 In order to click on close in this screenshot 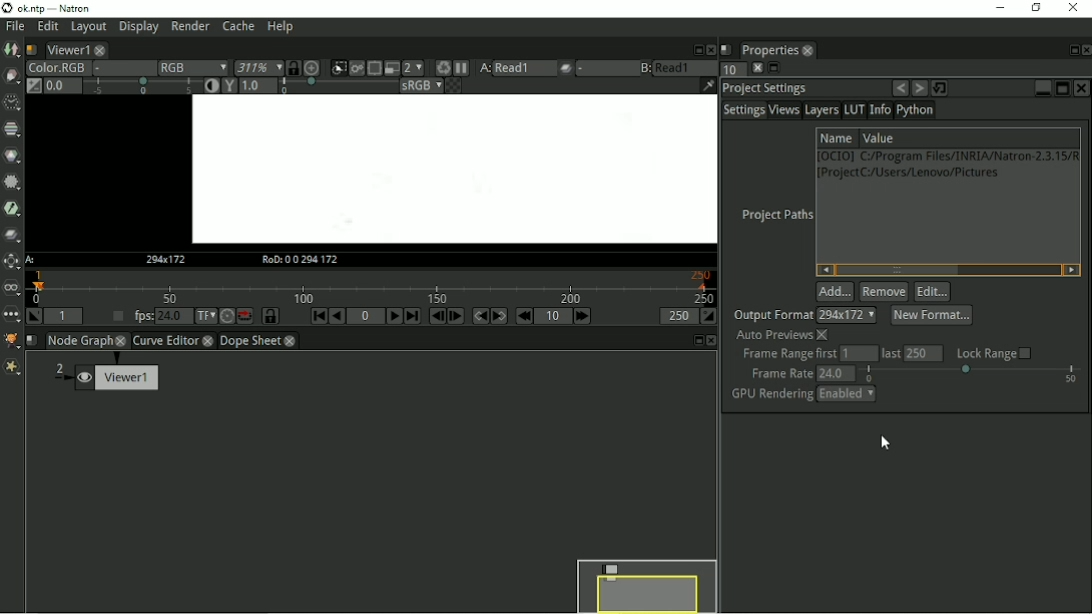, I will do `click(122, 341)`.